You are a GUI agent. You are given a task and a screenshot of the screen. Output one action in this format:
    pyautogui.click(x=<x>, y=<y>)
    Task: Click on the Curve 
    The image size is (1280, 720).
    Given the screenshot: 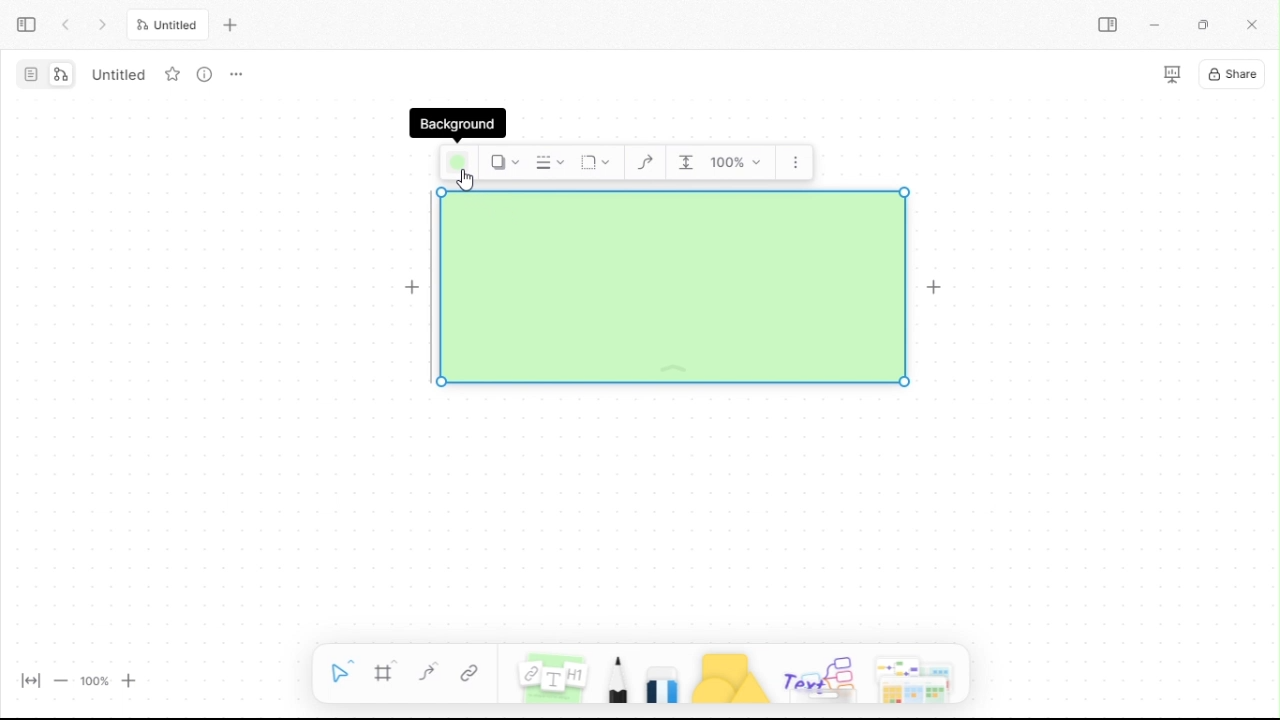 What is the action you would take?
    pyautogui.click(x=645, y=163)
    